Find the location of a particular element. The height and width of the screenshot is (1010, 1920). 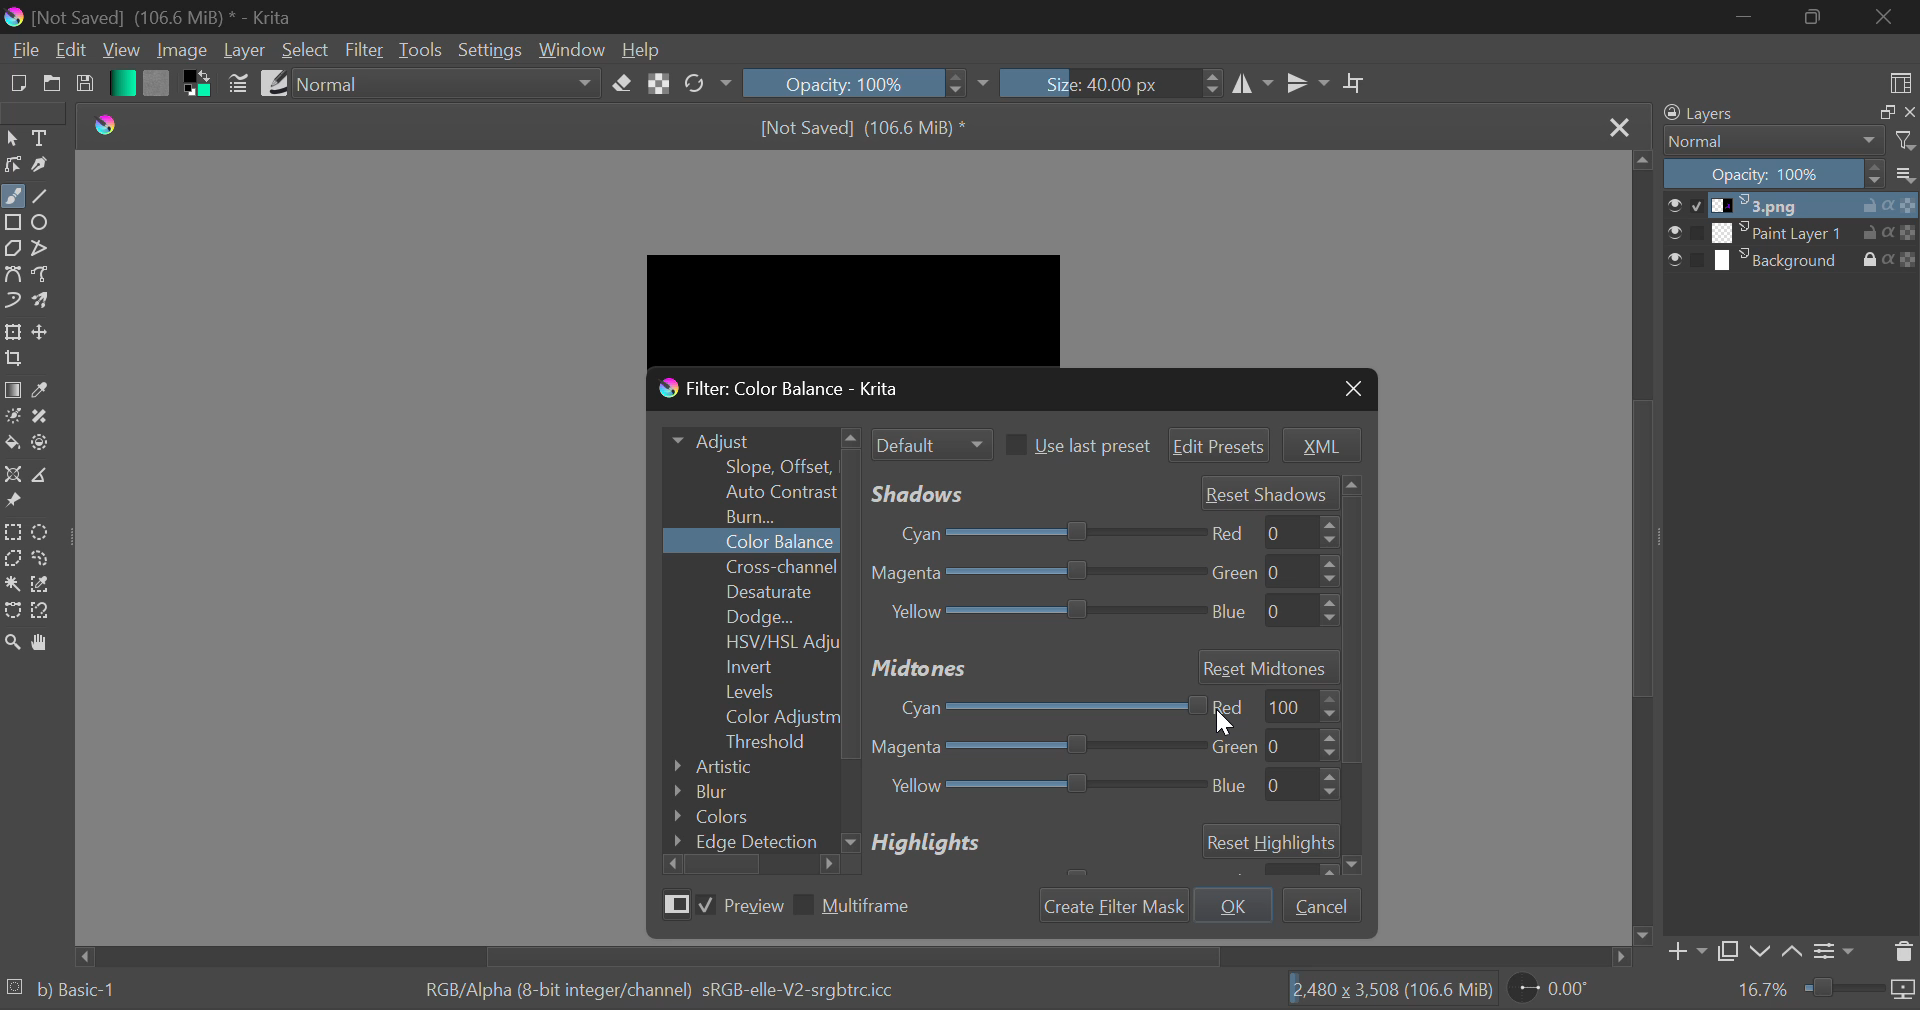

Rectangle is located at coordinates (16, 223).